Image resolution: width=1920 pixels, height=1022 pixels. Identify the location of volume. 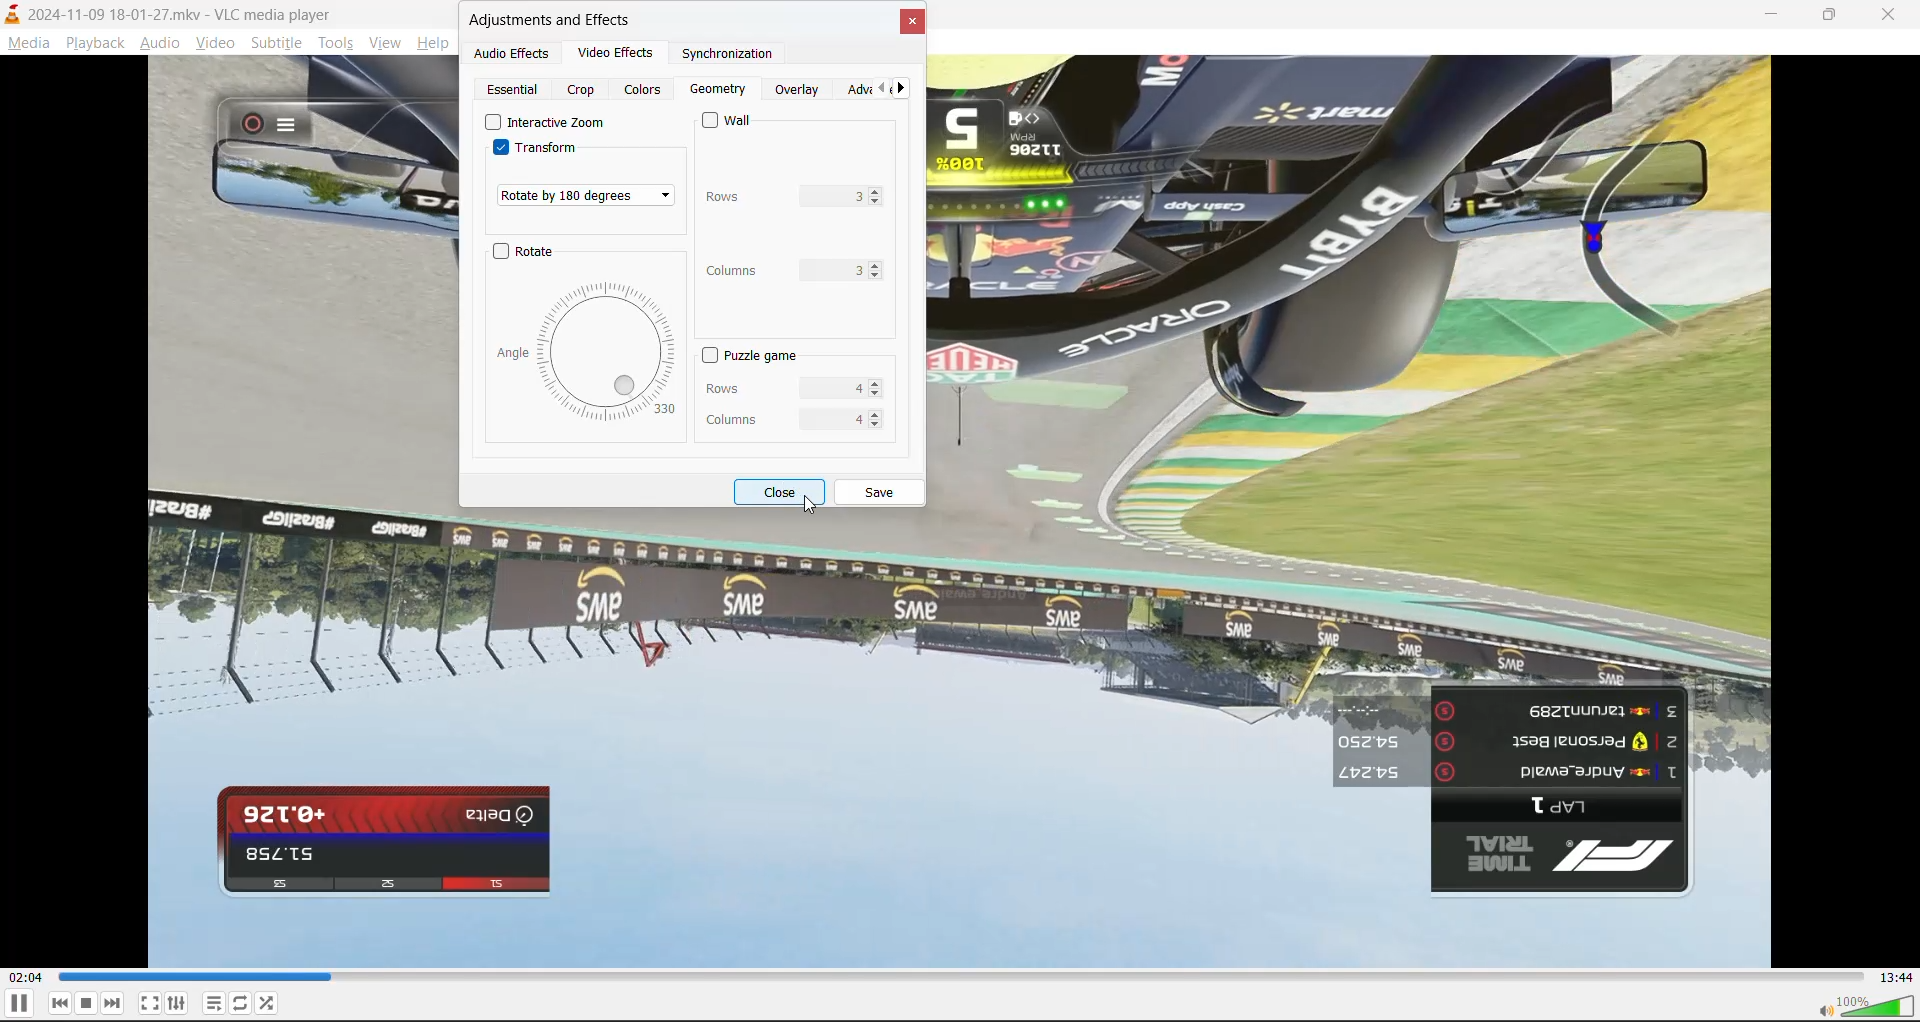
(1868, 1008).